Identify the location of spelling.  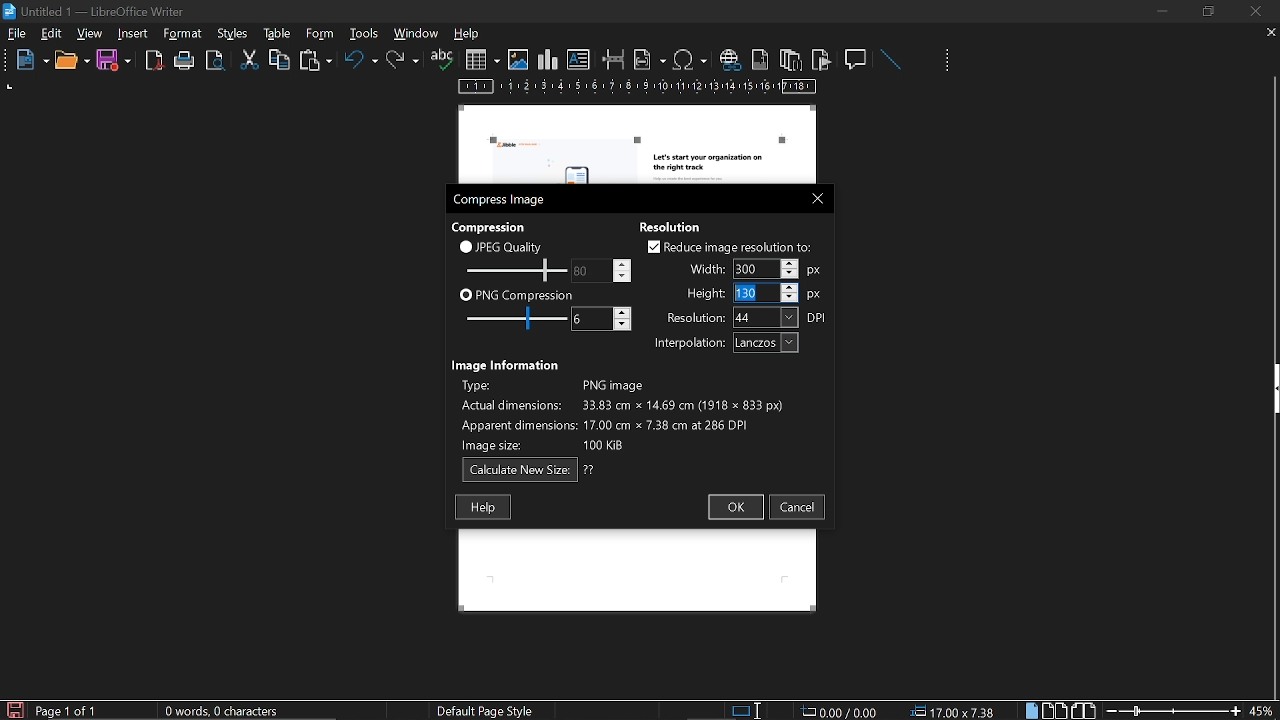
(442, 60).